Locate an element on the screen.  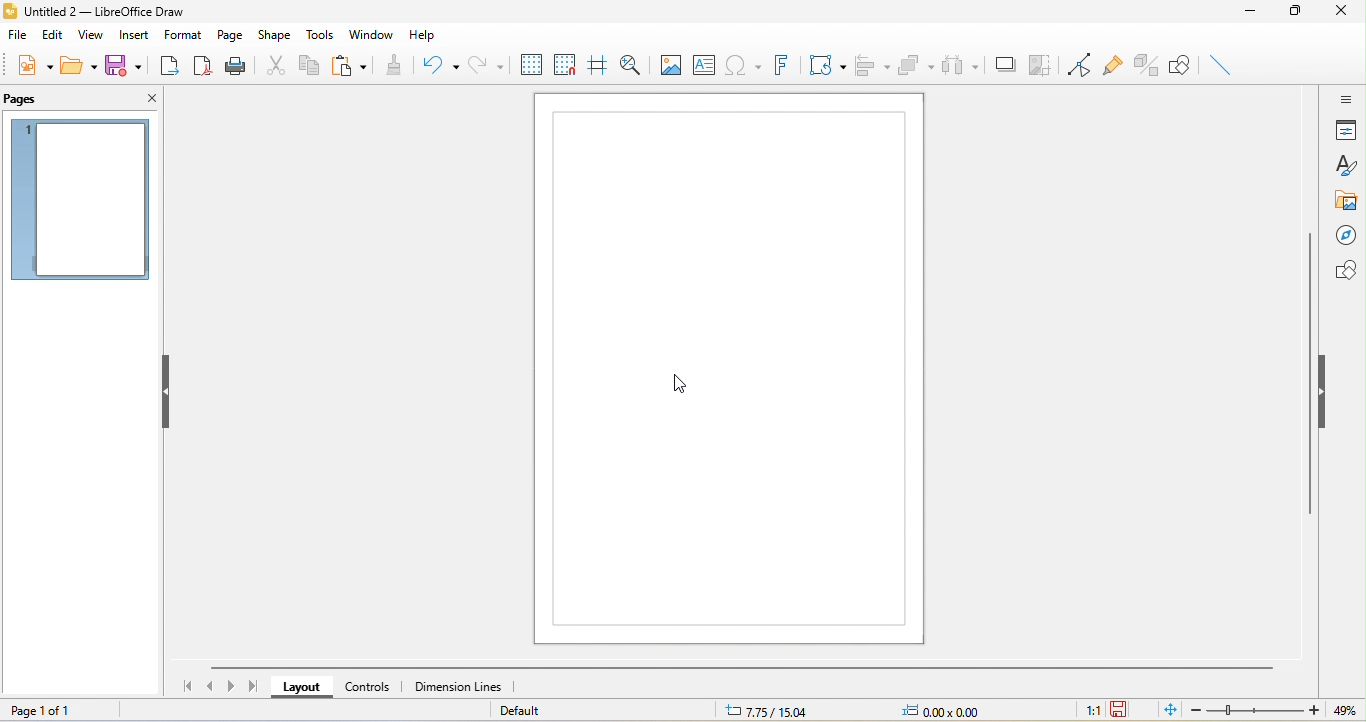
select at least three object to distribute is located at coordinates (960, 62).